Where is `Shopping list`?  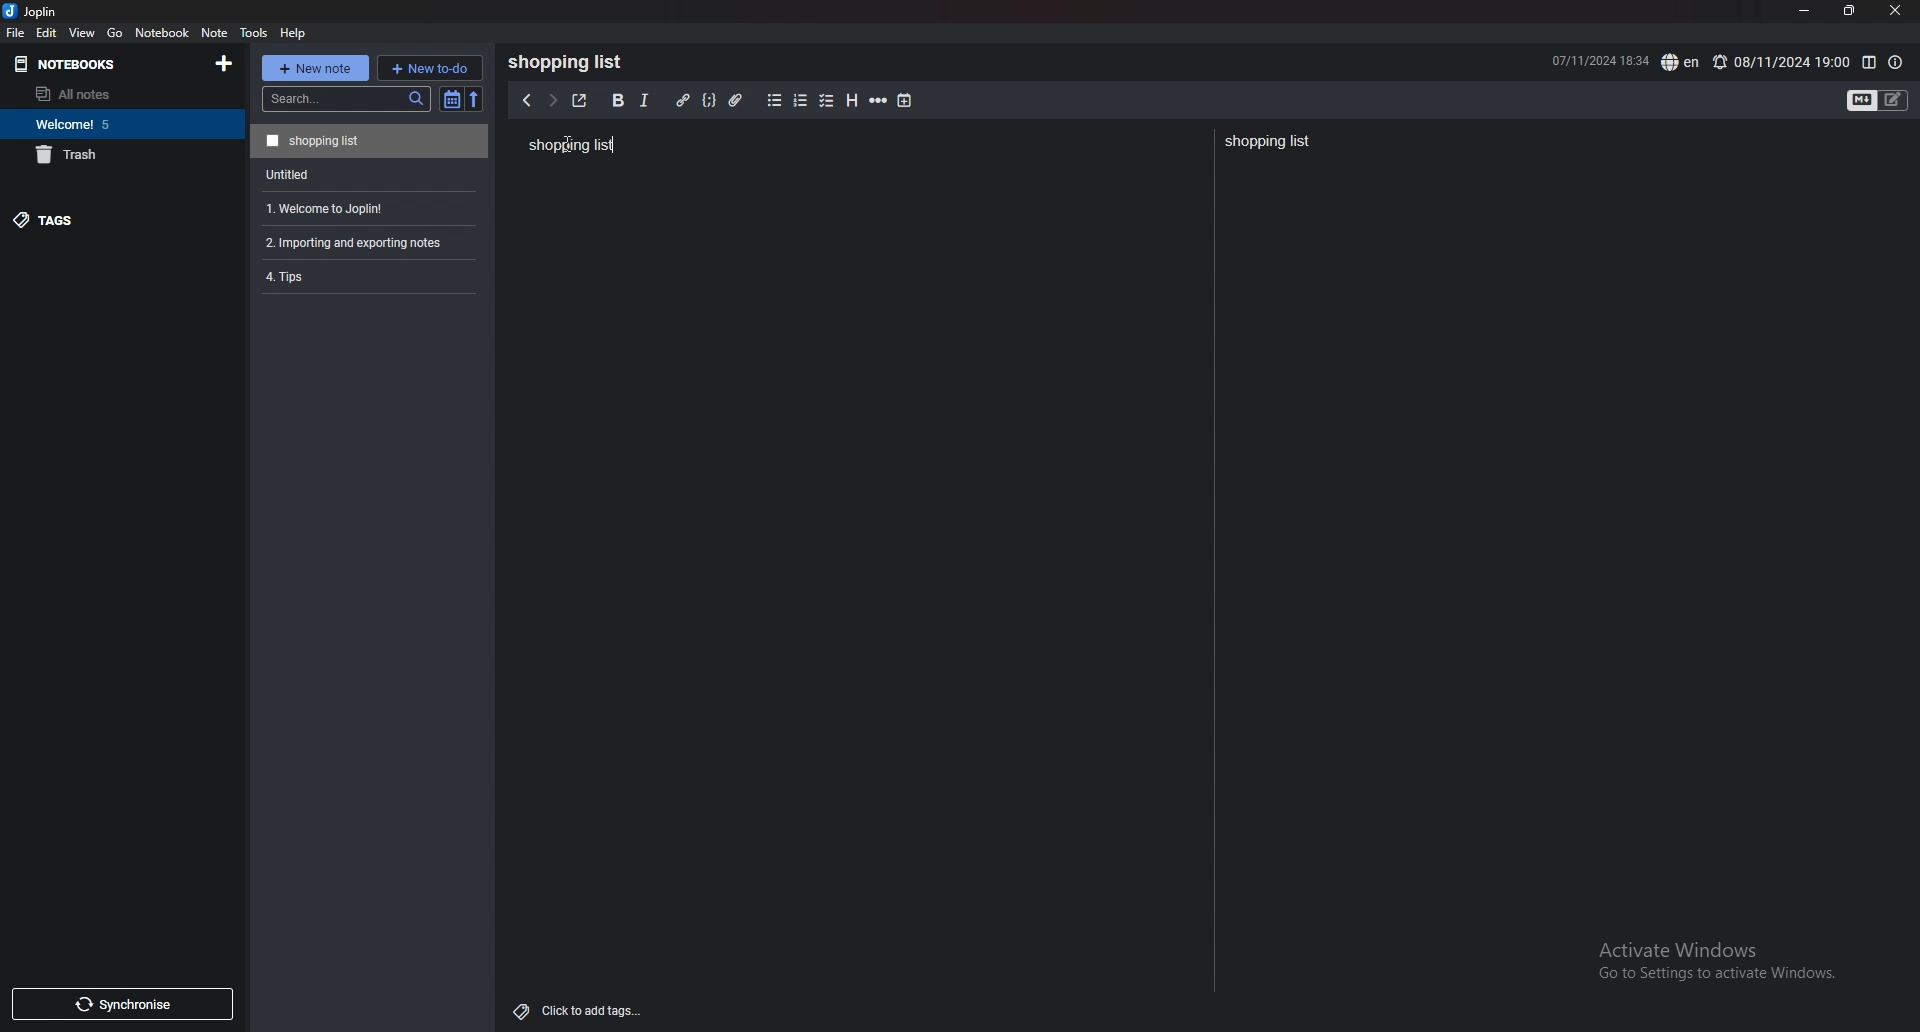 Shopping list is located at coordinates (571, 62).